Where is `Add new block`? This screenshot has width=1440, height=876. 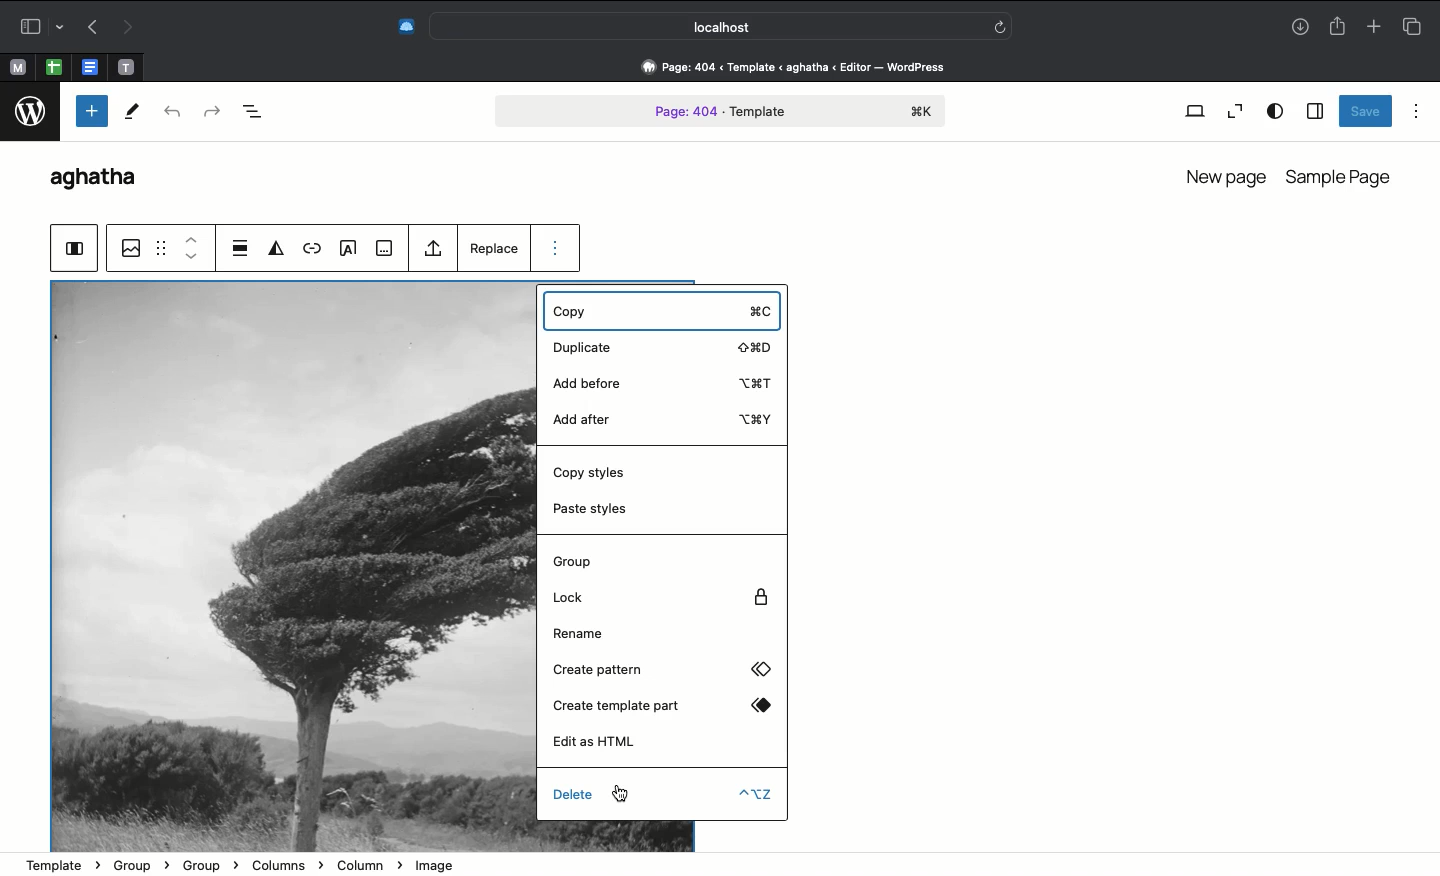
Add new block is located at coordinates (90, 111).